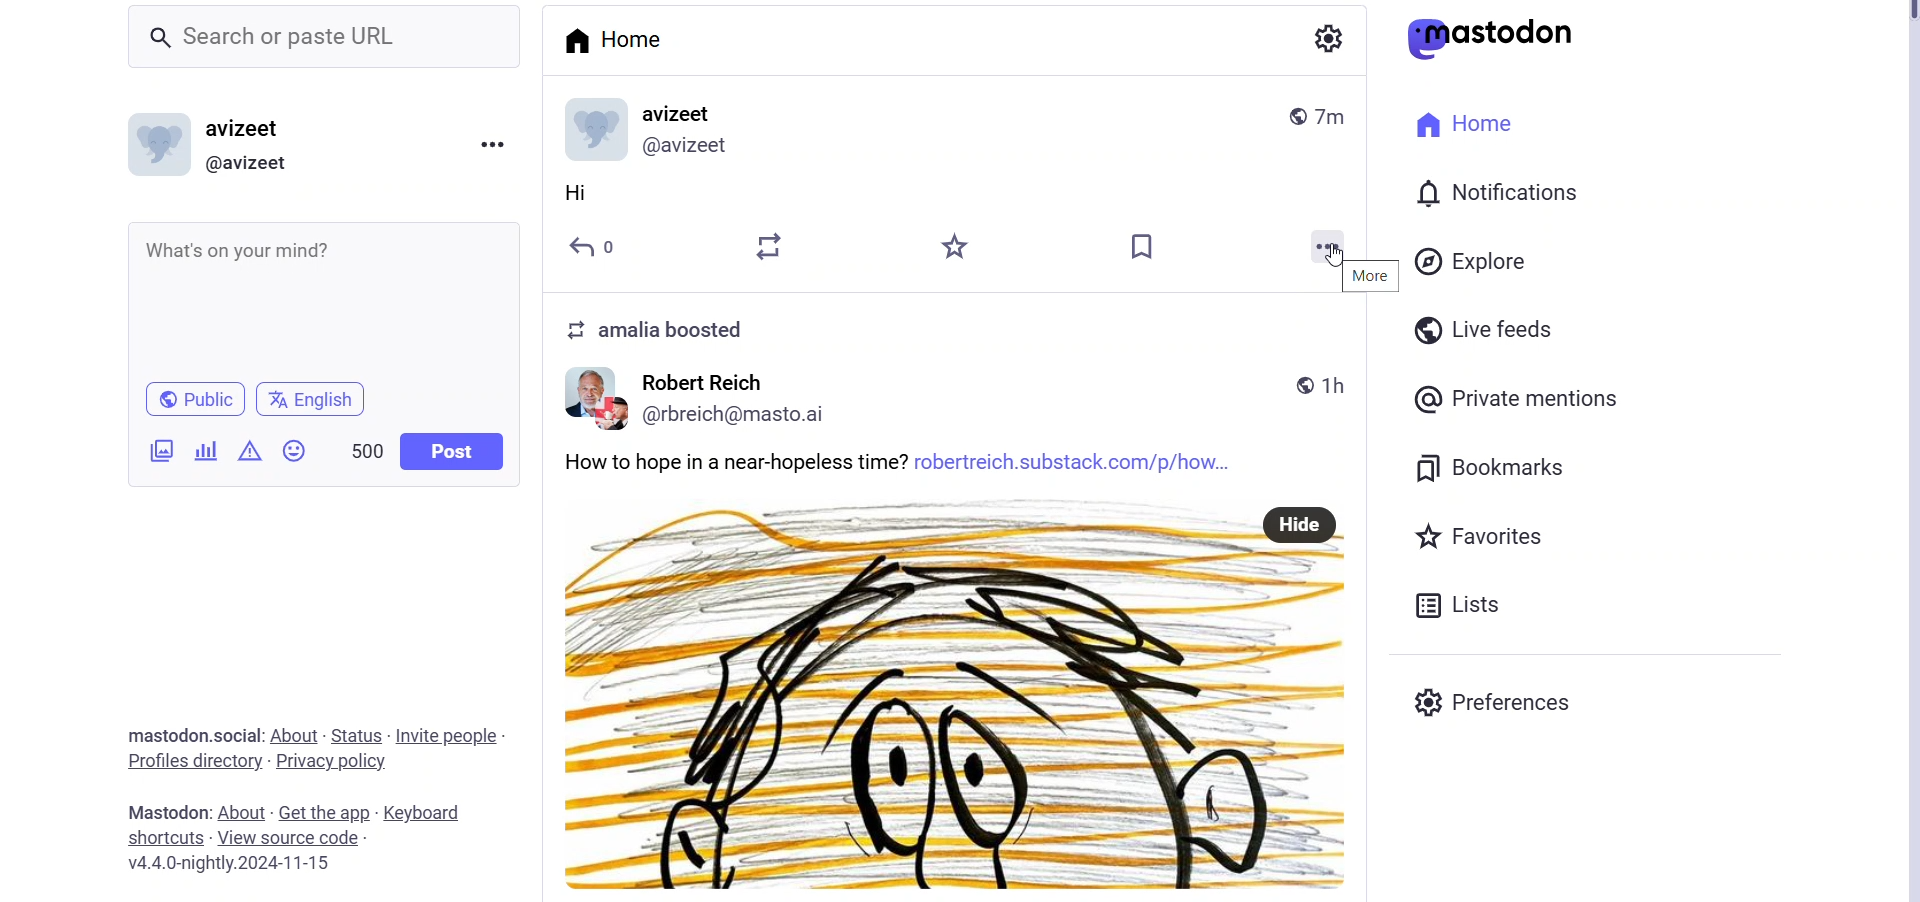 The image size is (1920, 902). Describe the element at coordinates (602, 247) in the screenshot. I see `Reply` at that location.